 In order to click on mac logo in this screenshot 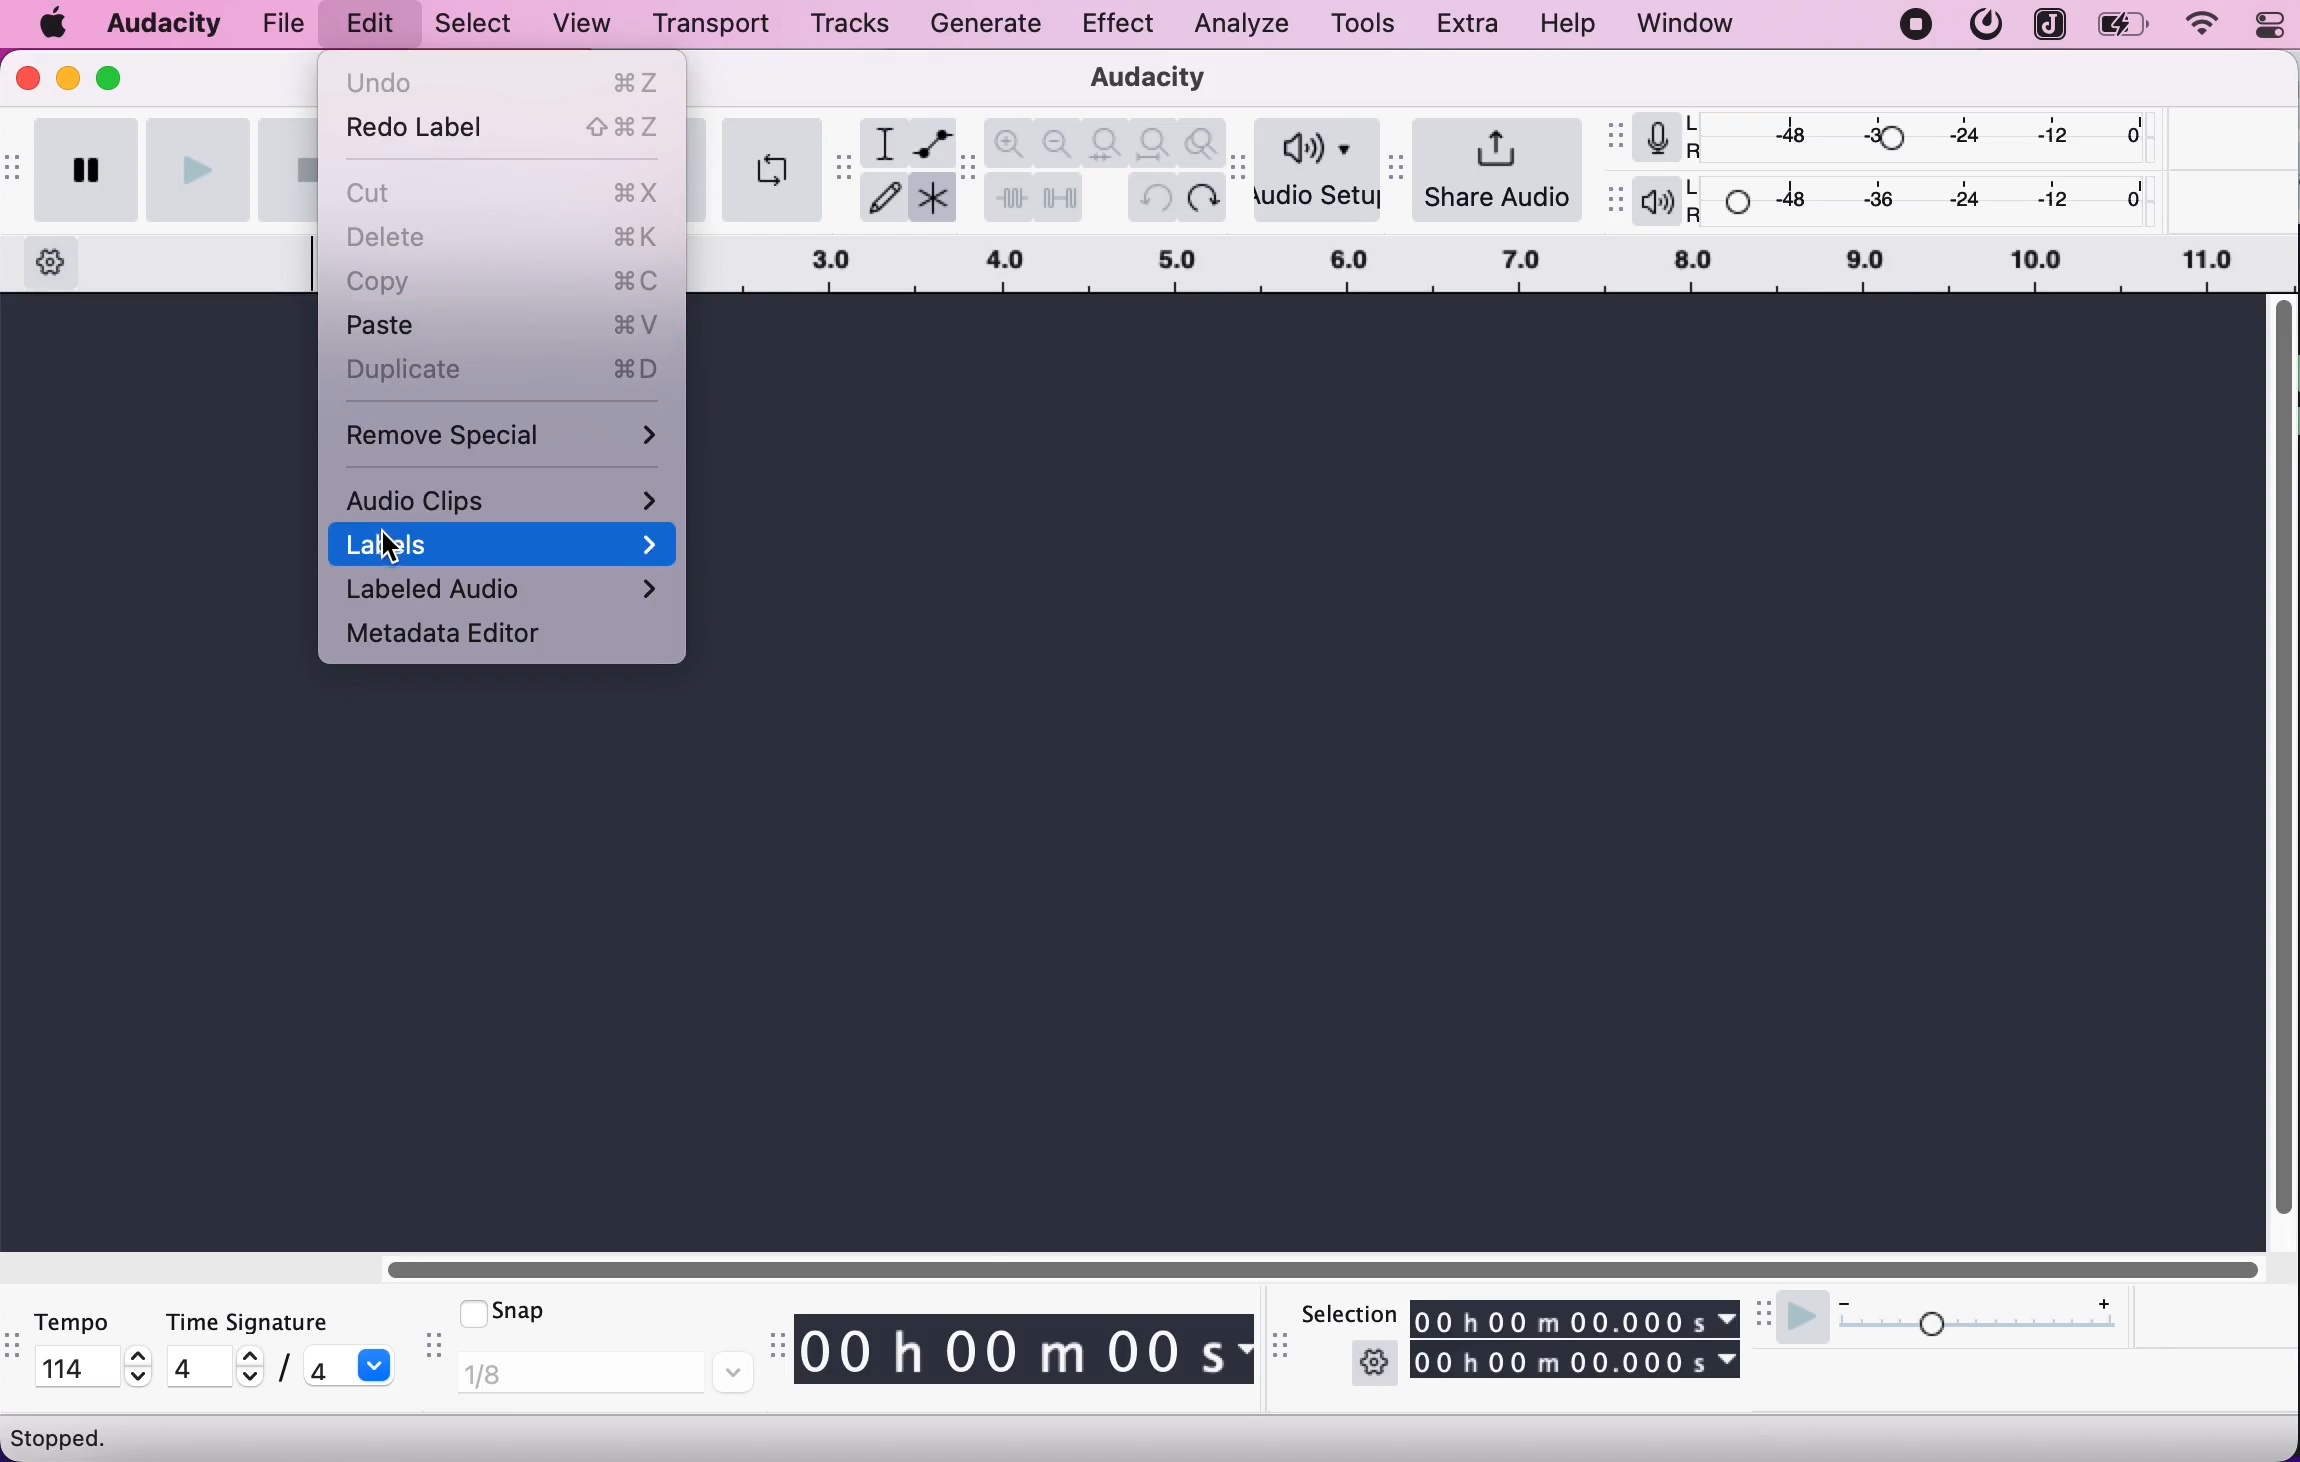, I will do `click(55, 25)`.